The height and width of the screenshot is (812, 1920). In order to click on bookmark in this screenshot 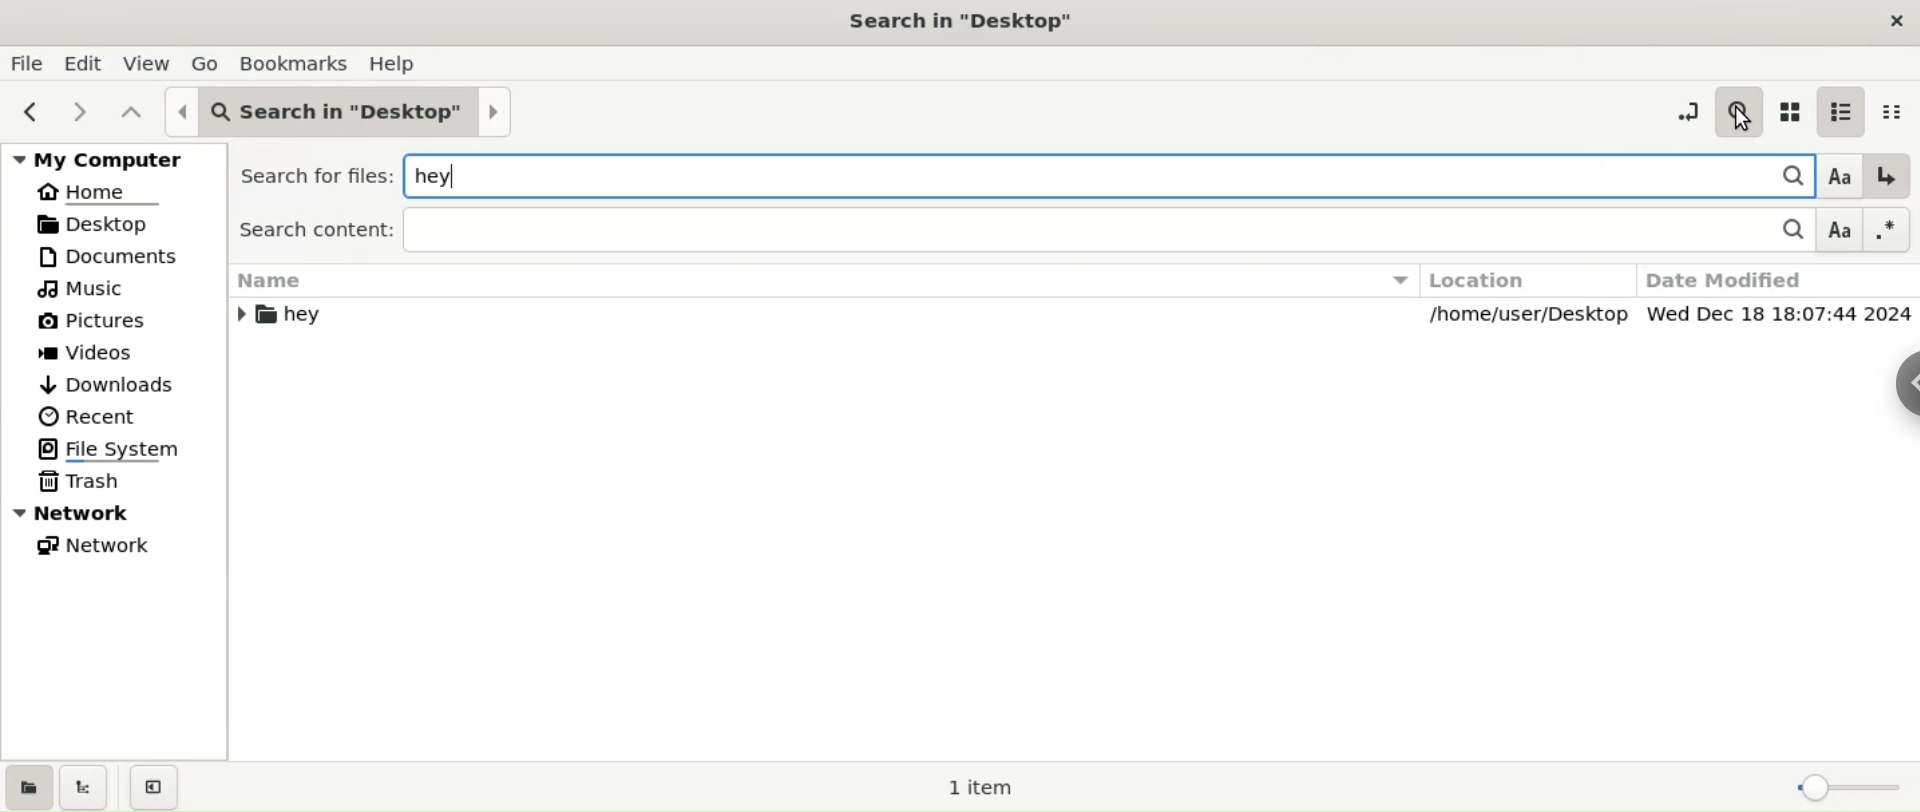, I will do `click(296, 63)`.